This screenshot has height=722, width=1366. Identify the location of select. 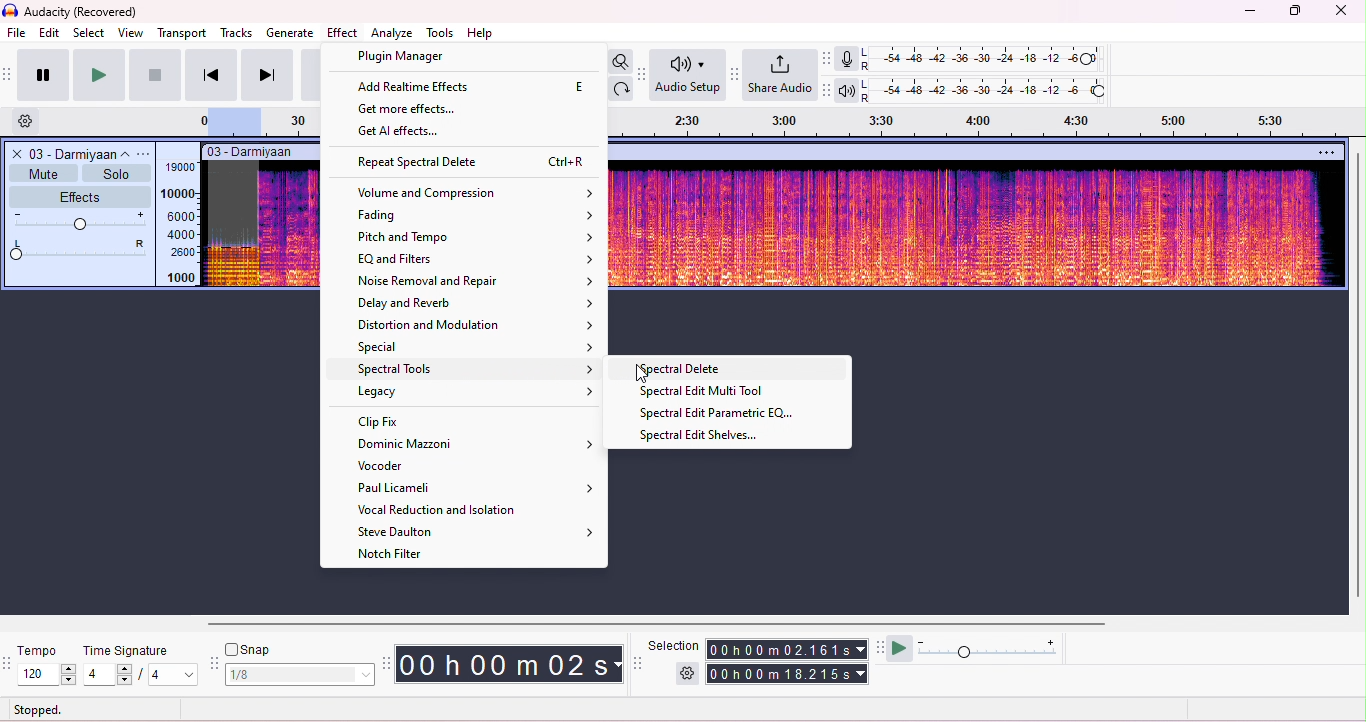
(91, 34).